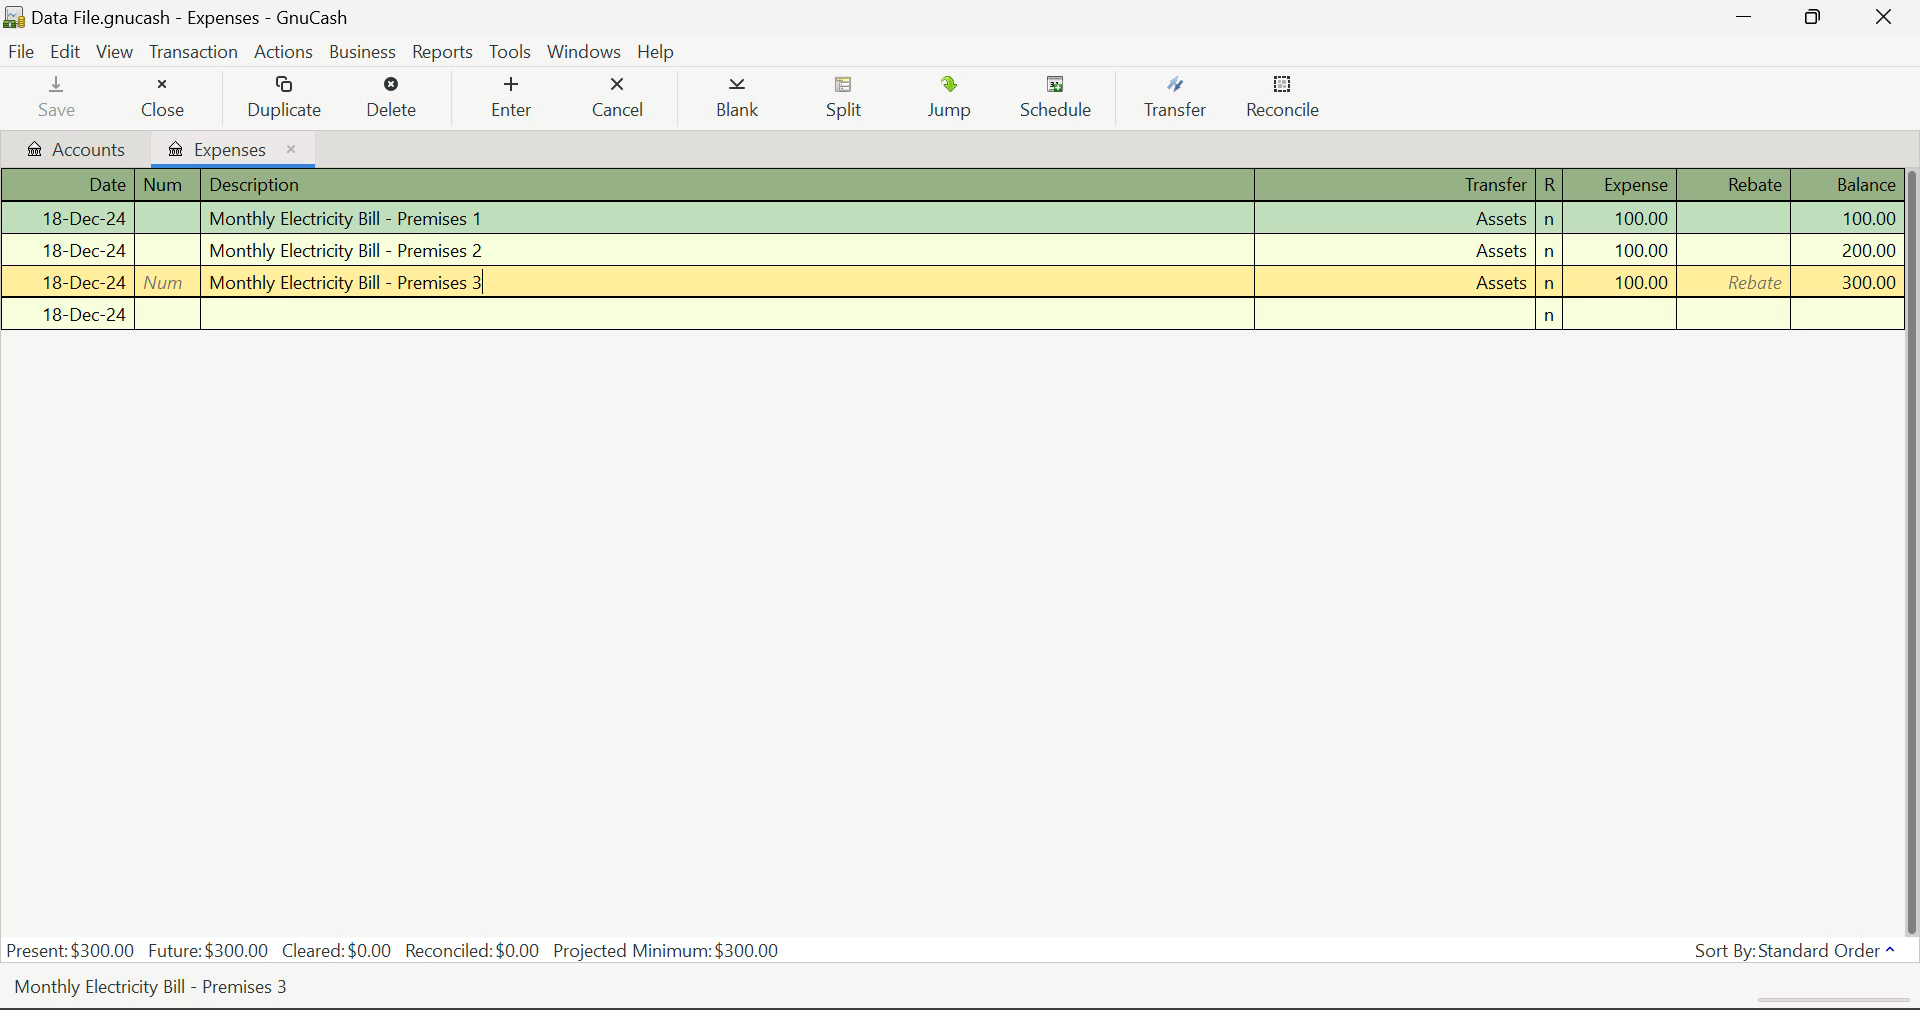 The image size is (1920, 1010). I want to click on Close Window, so click(1884, 18).